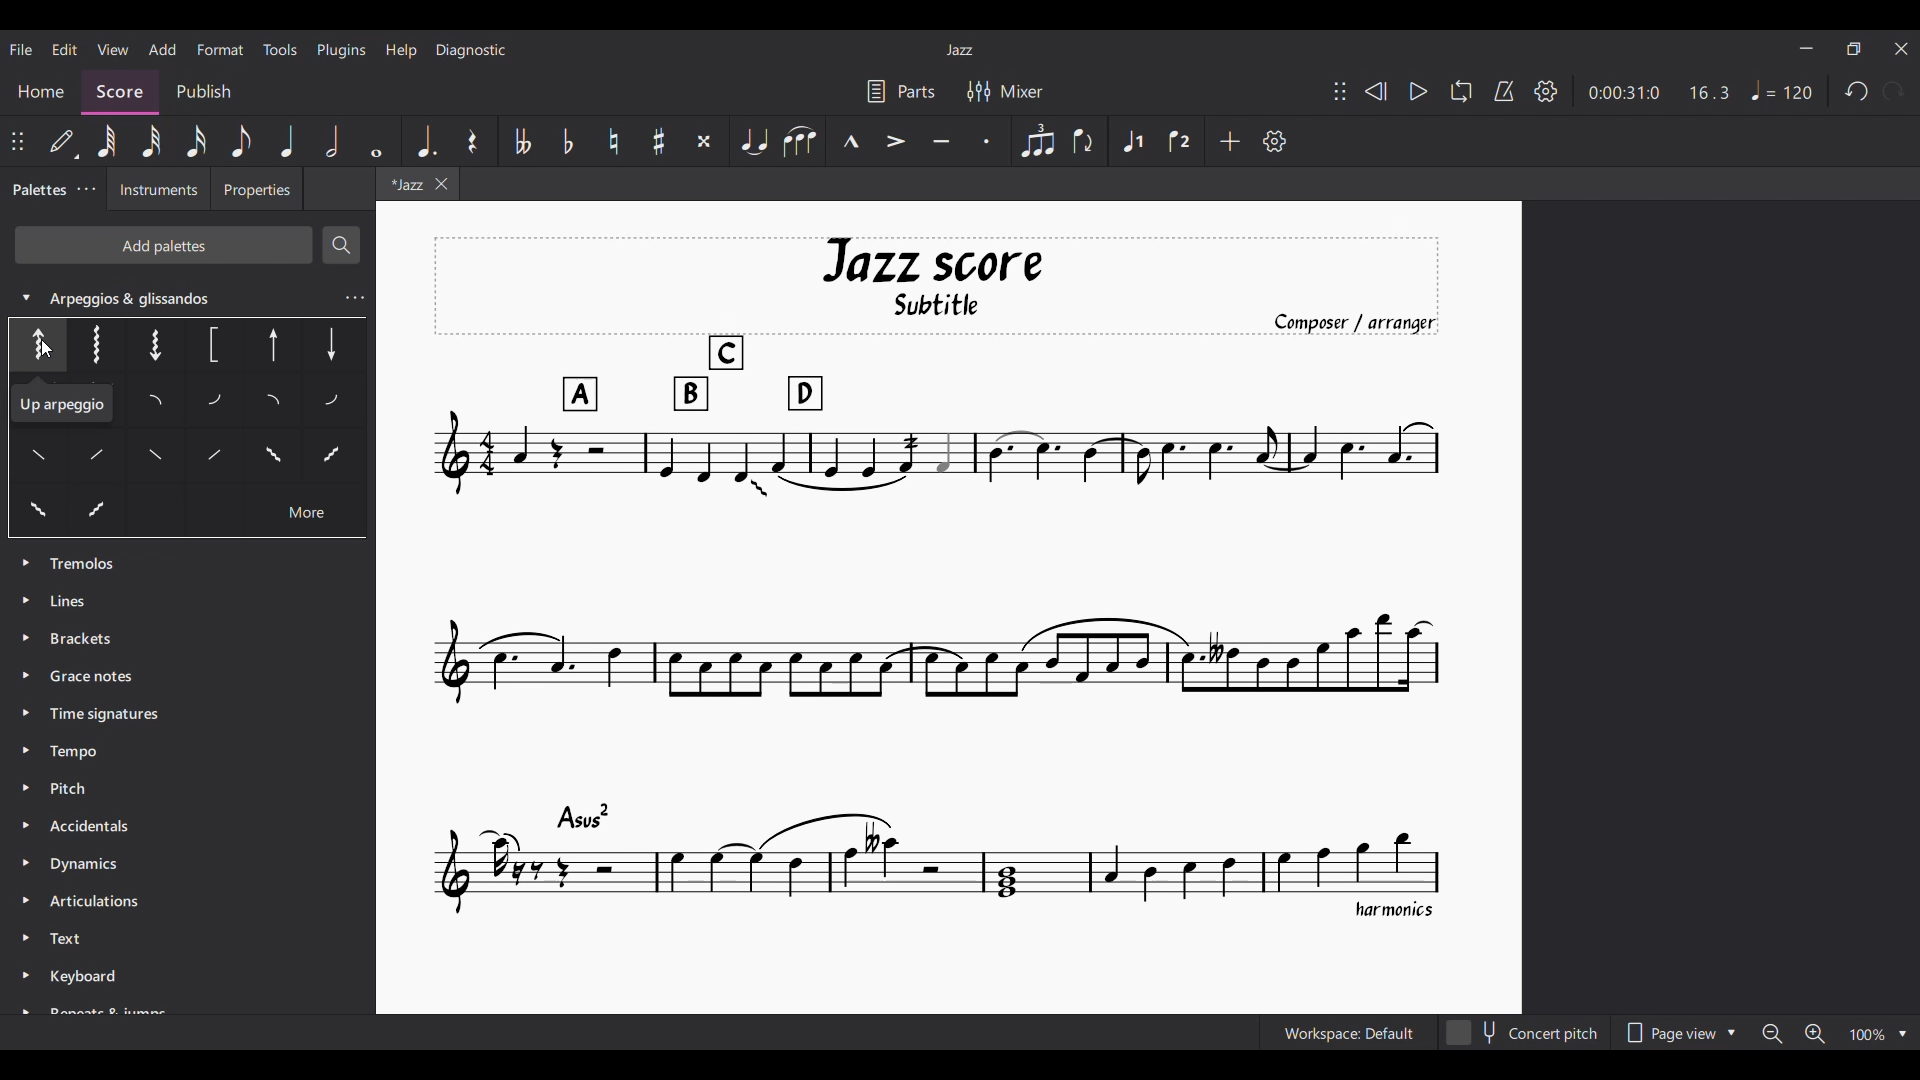 Image resolution: width=1920 pixels, height=1080 pixels. Describe the element at coordinates (158, 457) in the screenshot. I see `` at that location.